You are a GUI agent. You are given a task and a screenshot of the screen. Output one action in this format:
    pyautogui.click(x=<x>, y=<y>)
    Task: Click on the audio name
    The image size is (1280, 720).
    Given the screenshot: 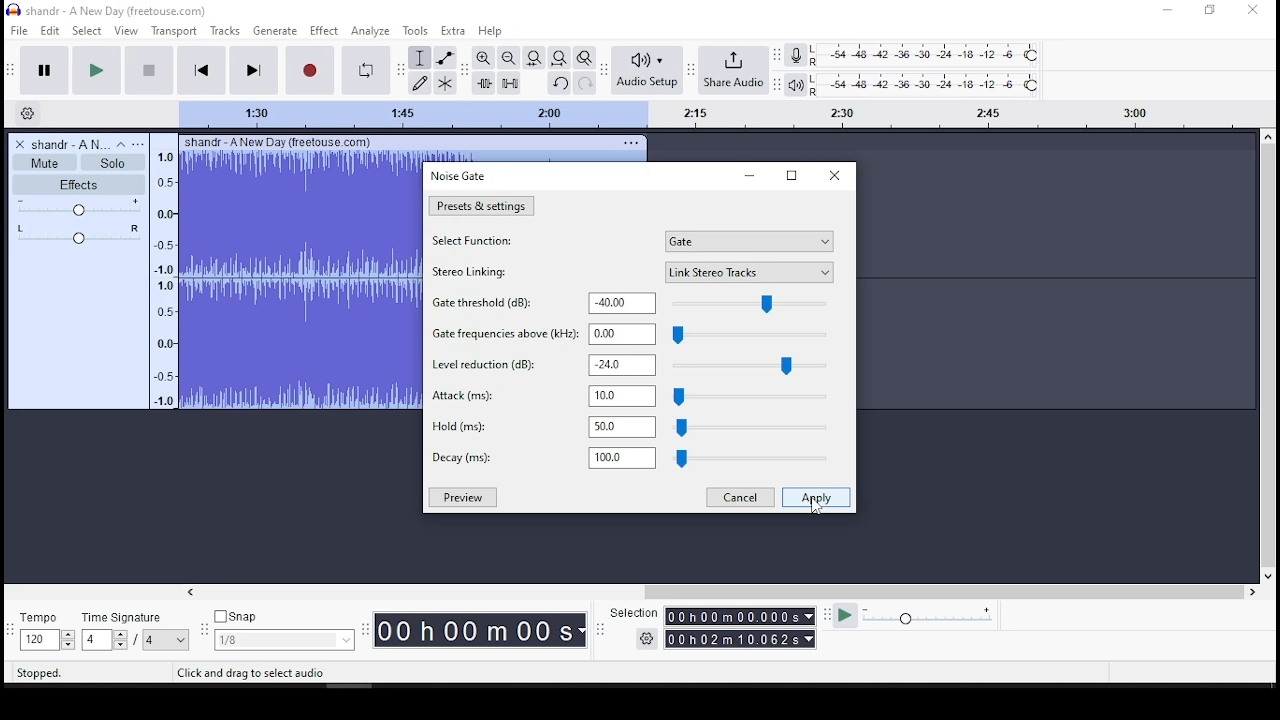 What is the action you would take?
    pyautogui.click(x=70, y=143)
    